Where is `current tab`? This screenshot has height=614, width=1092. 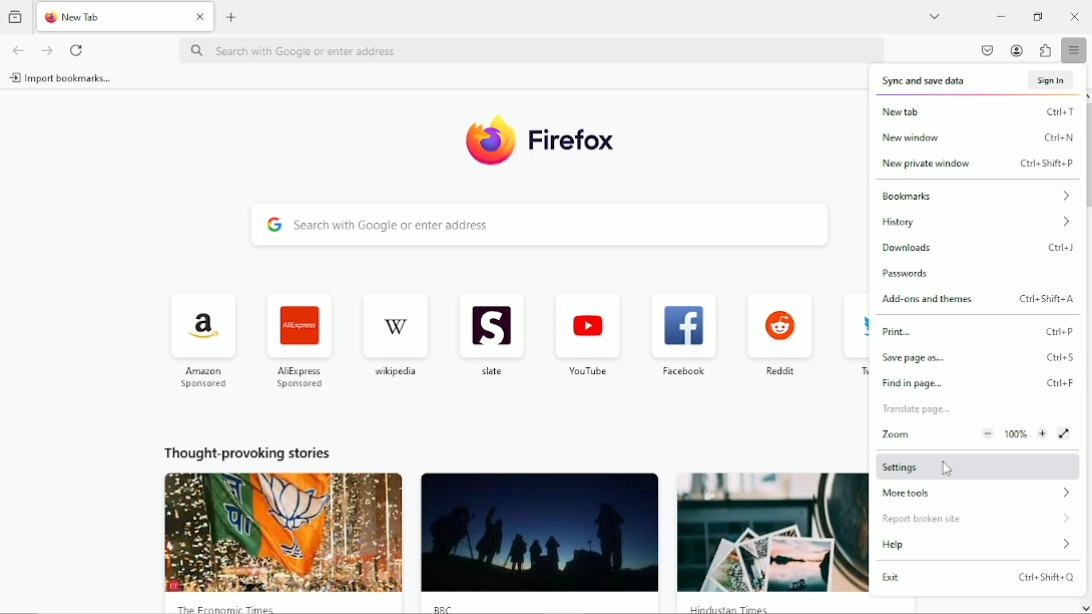
current tab is located at coordinates (111, 16).